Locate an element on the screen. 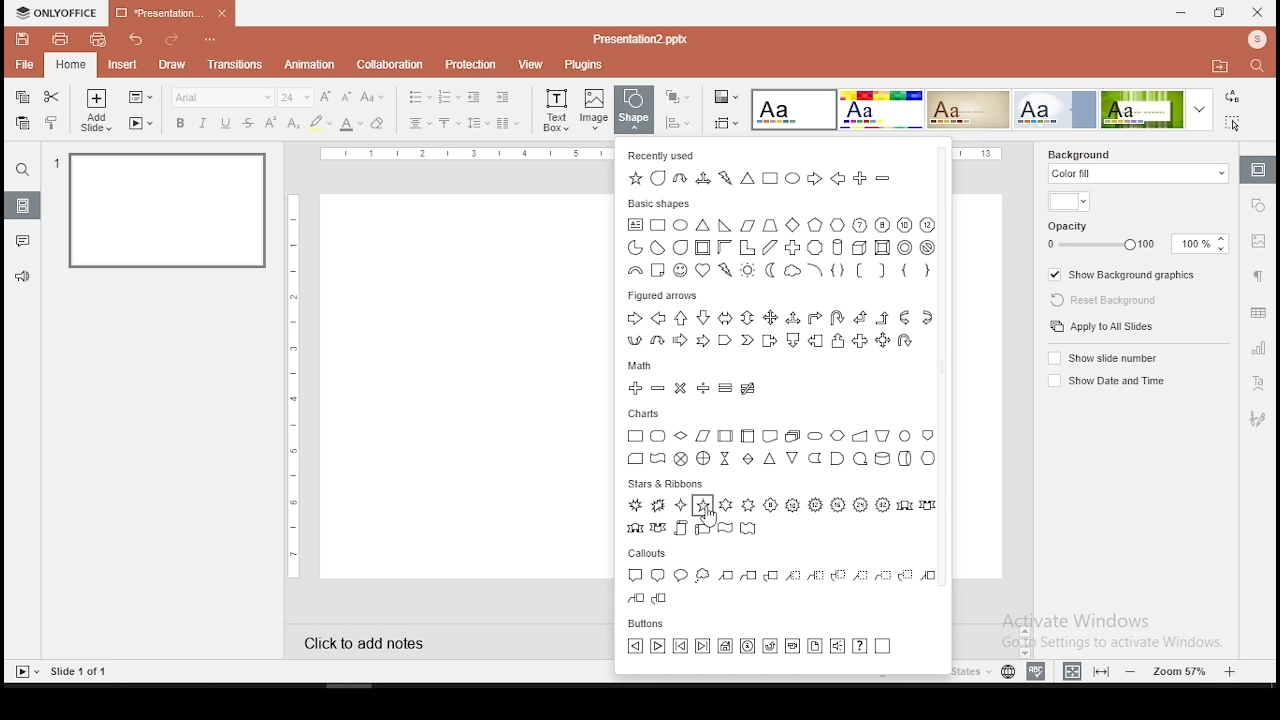 The width and height of the screenshot is (1280, 720). quick print is located at coordinates (97, 39).